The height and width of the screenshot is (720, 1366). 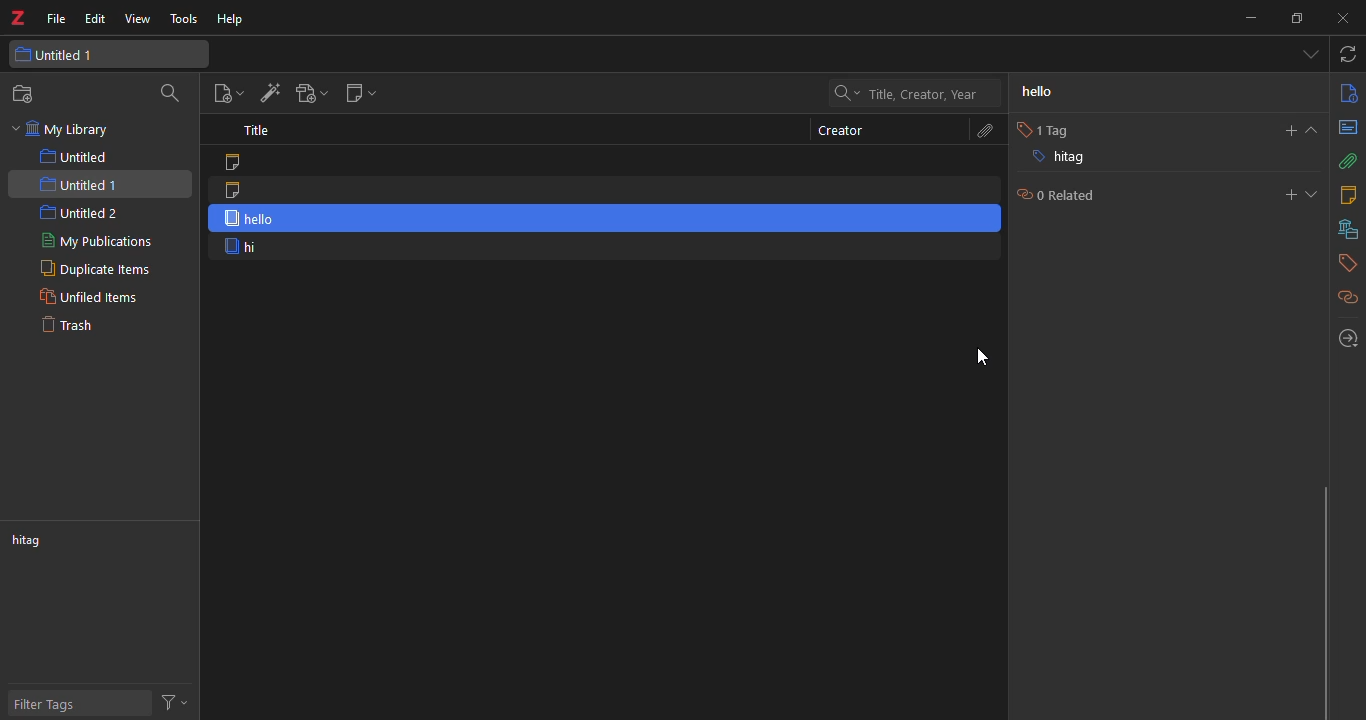 I want to click on expand, so click(x=1312, y=196).